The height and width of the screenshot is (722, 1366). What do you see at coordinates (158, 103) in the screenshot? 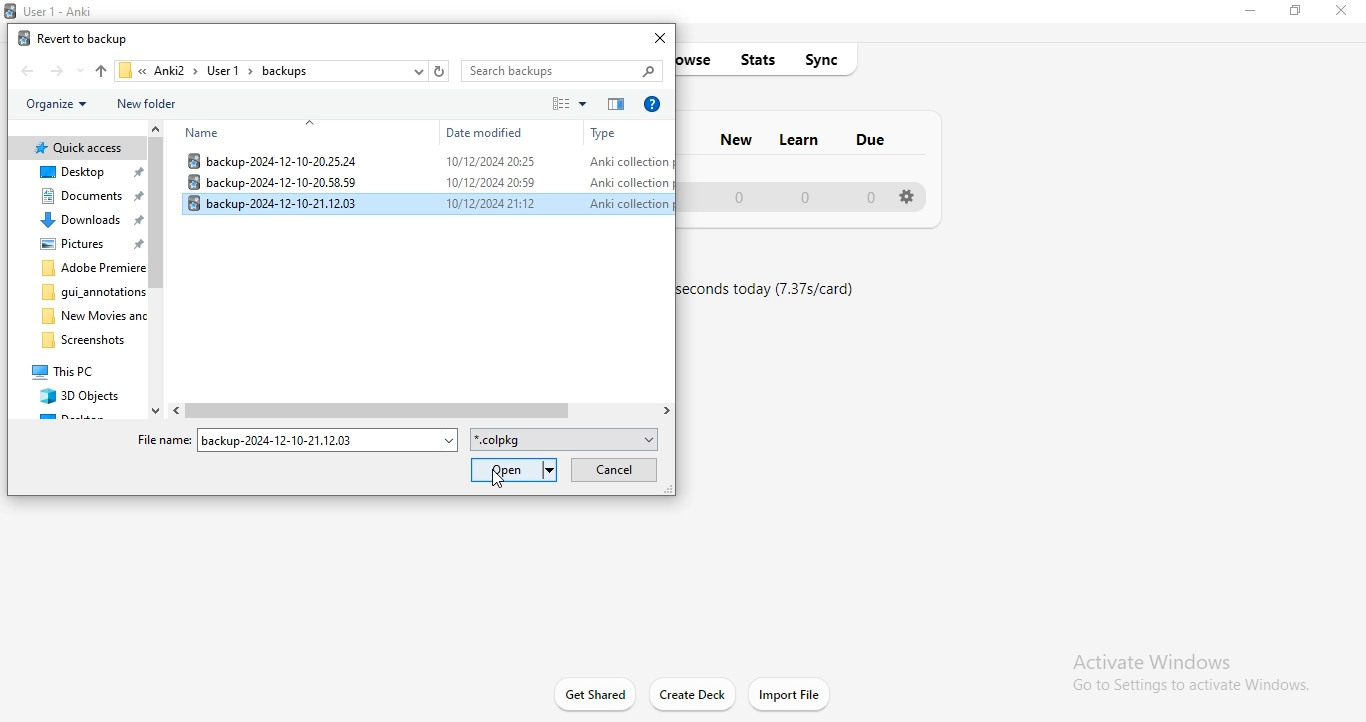
I see `new folder` at bounding box center [158, 103].